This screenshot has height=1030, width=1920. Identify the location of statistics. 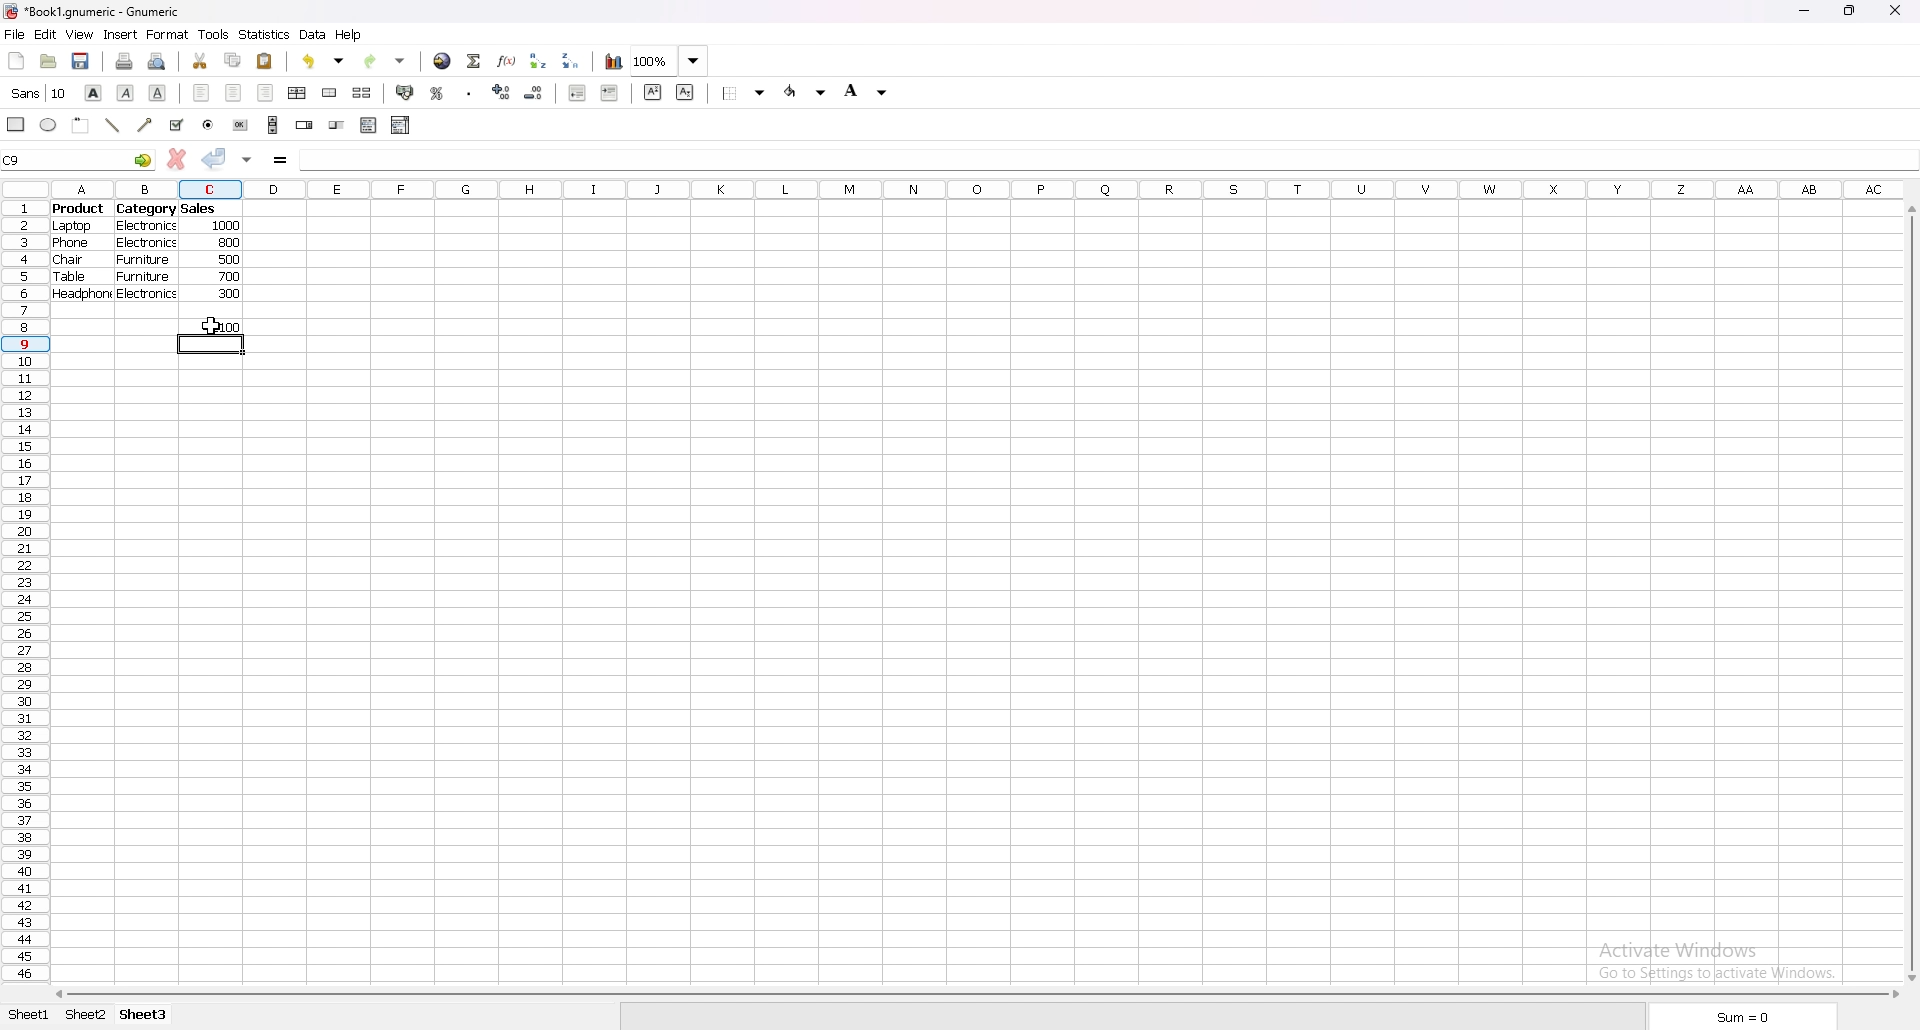
(266, 34).